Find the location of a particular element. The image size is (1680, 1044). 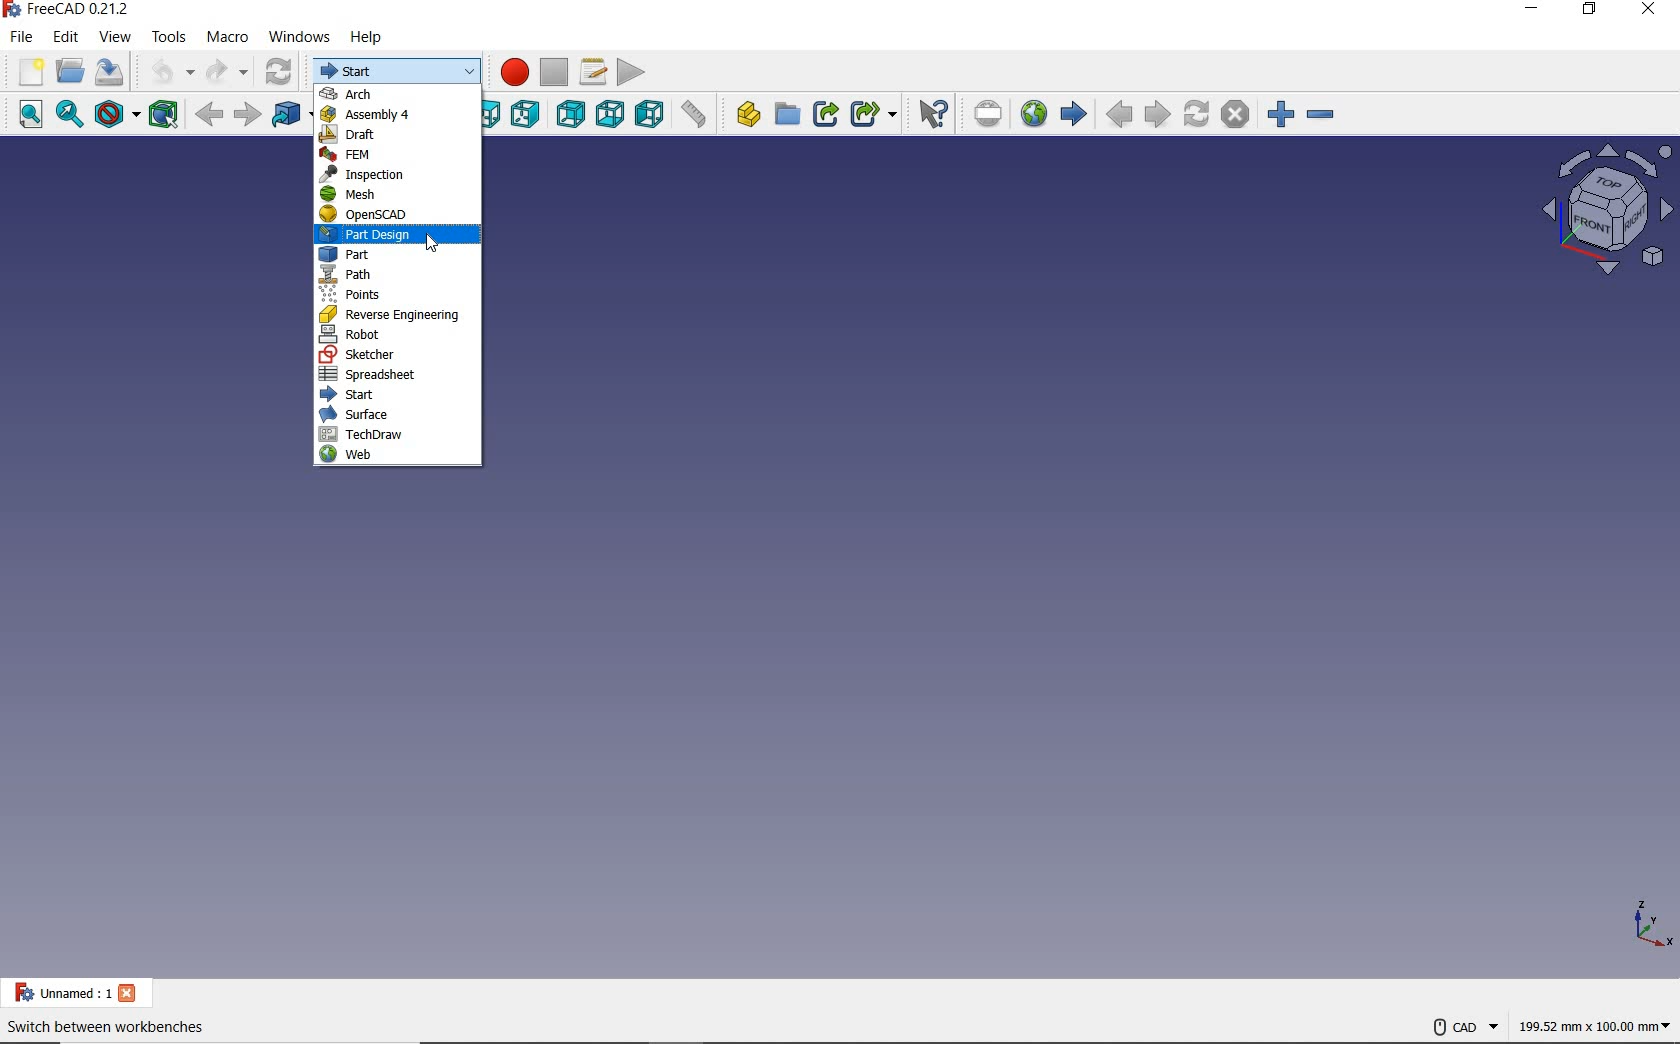

DRAFT is located at coordinates (399, 136).